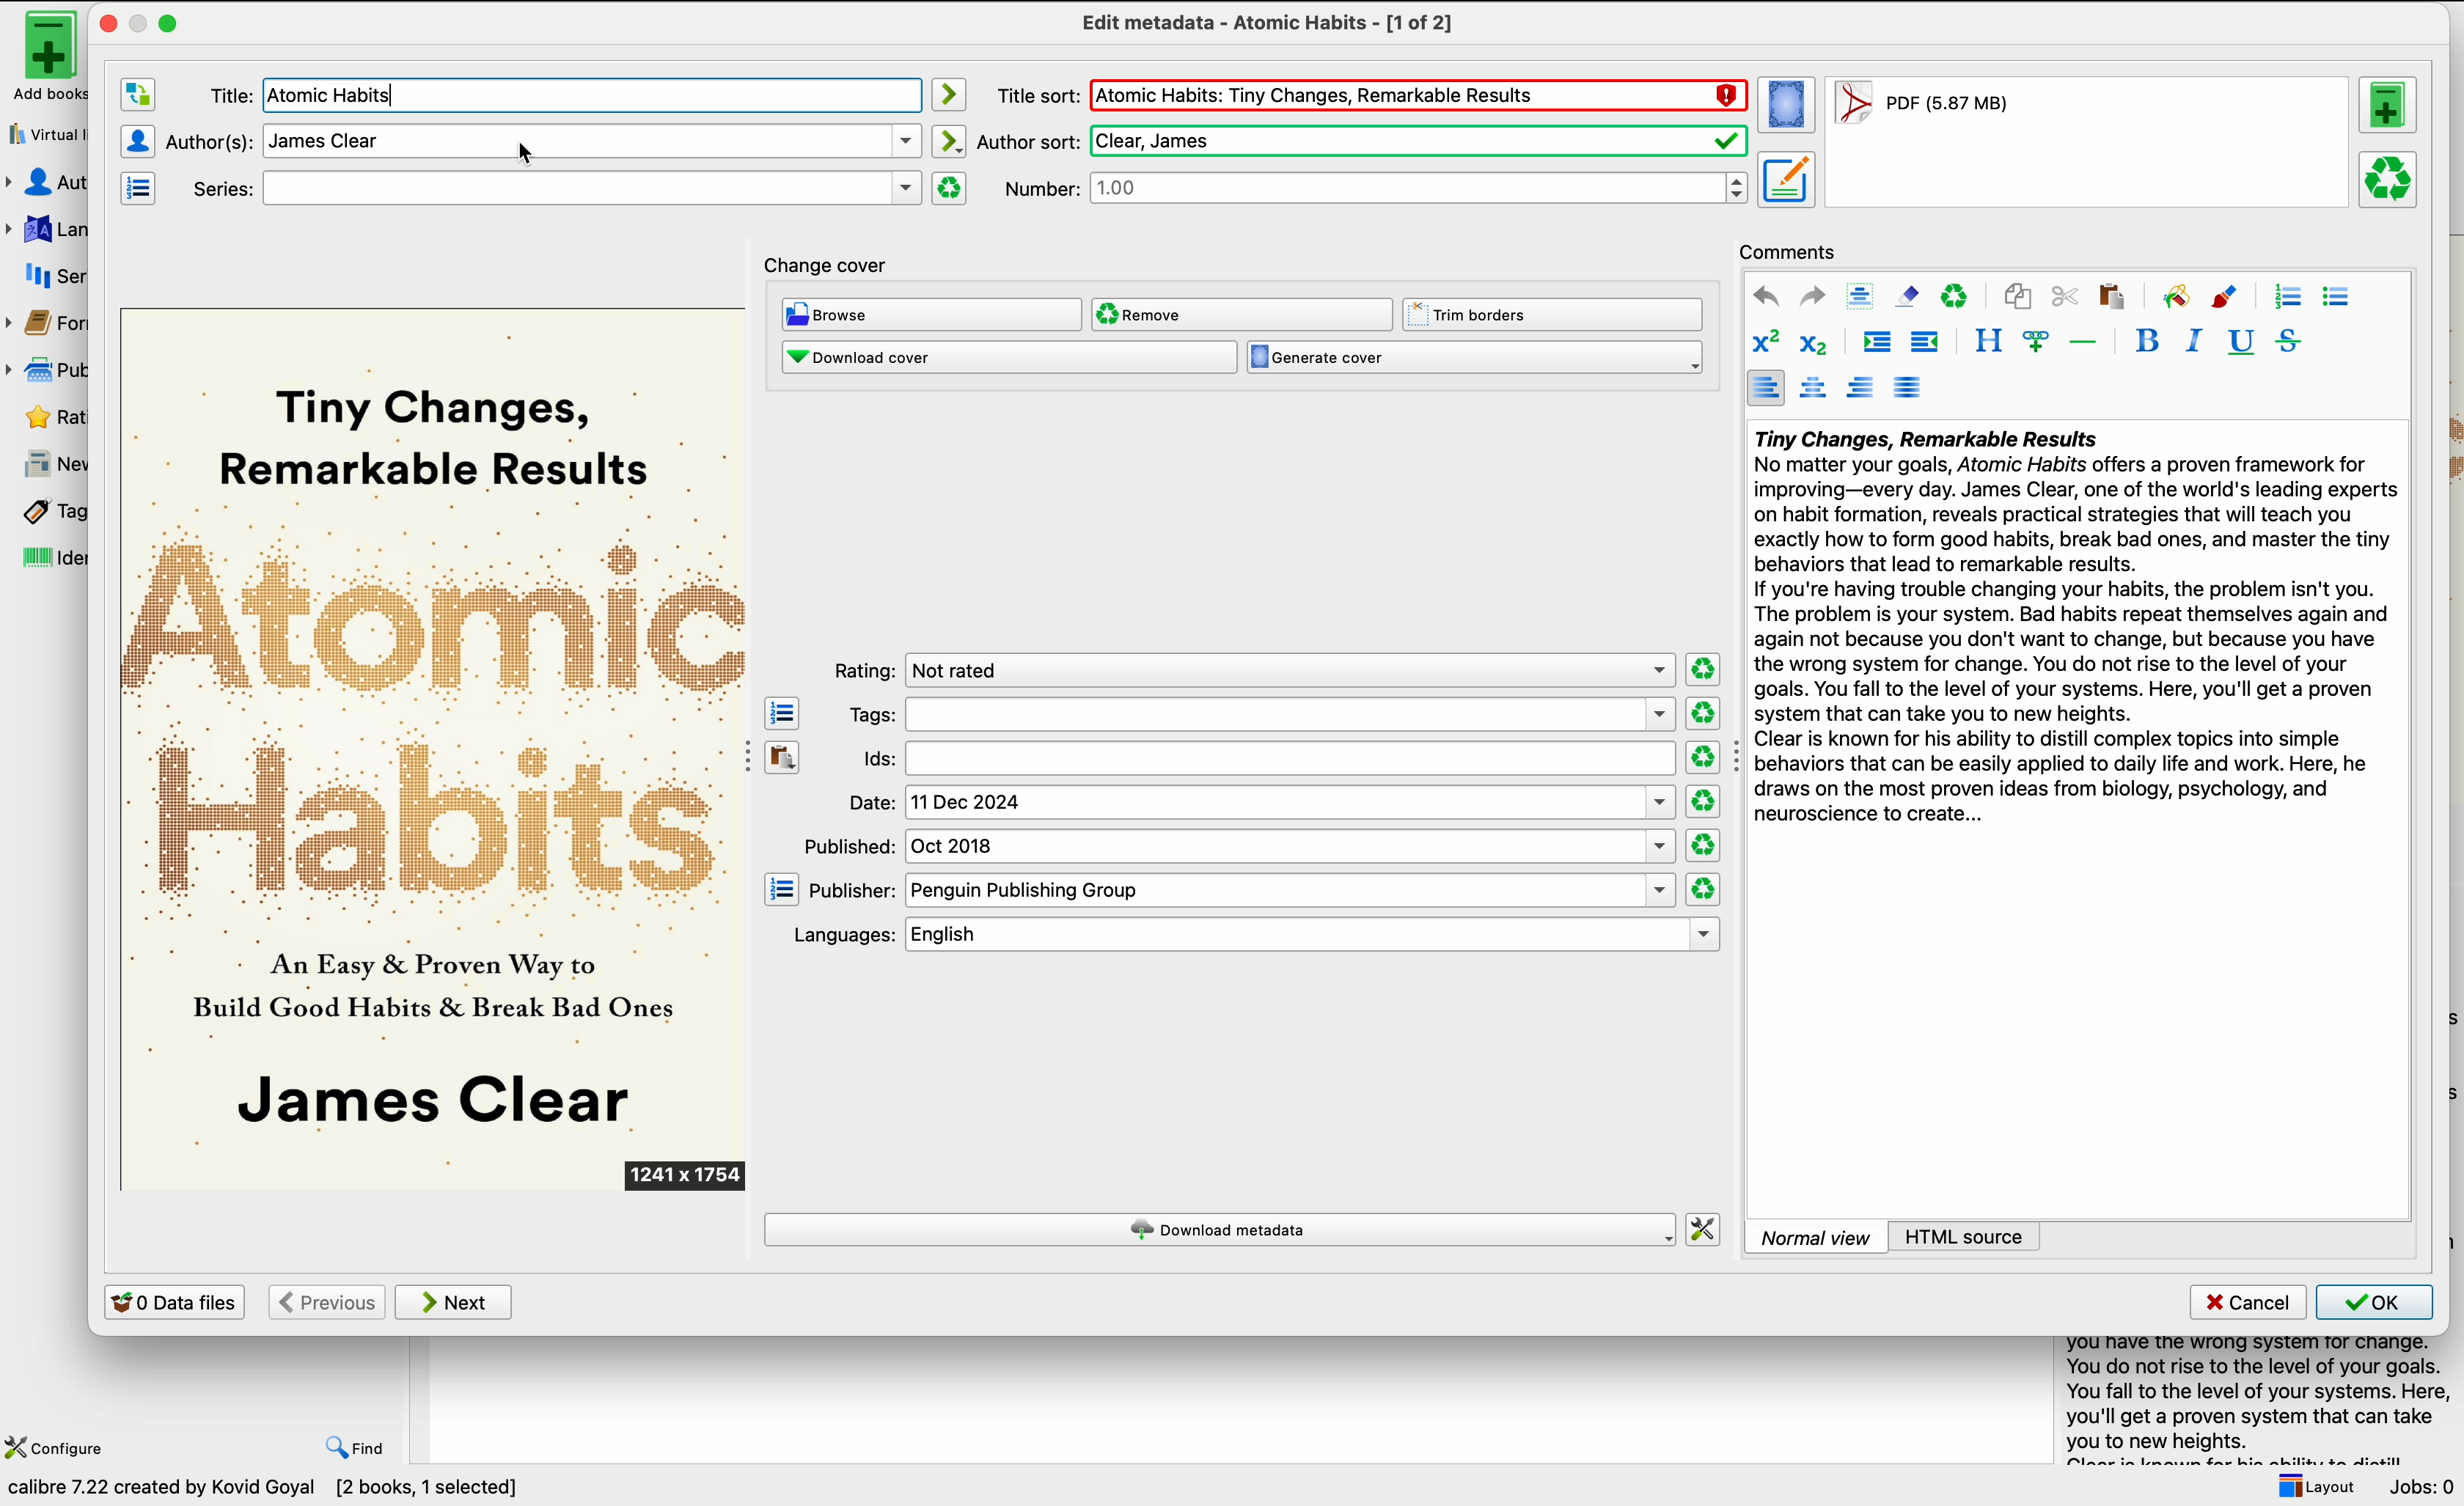  Describe the element at coordinates (51, 369) in the screenshot. I see `publisher` at that location.